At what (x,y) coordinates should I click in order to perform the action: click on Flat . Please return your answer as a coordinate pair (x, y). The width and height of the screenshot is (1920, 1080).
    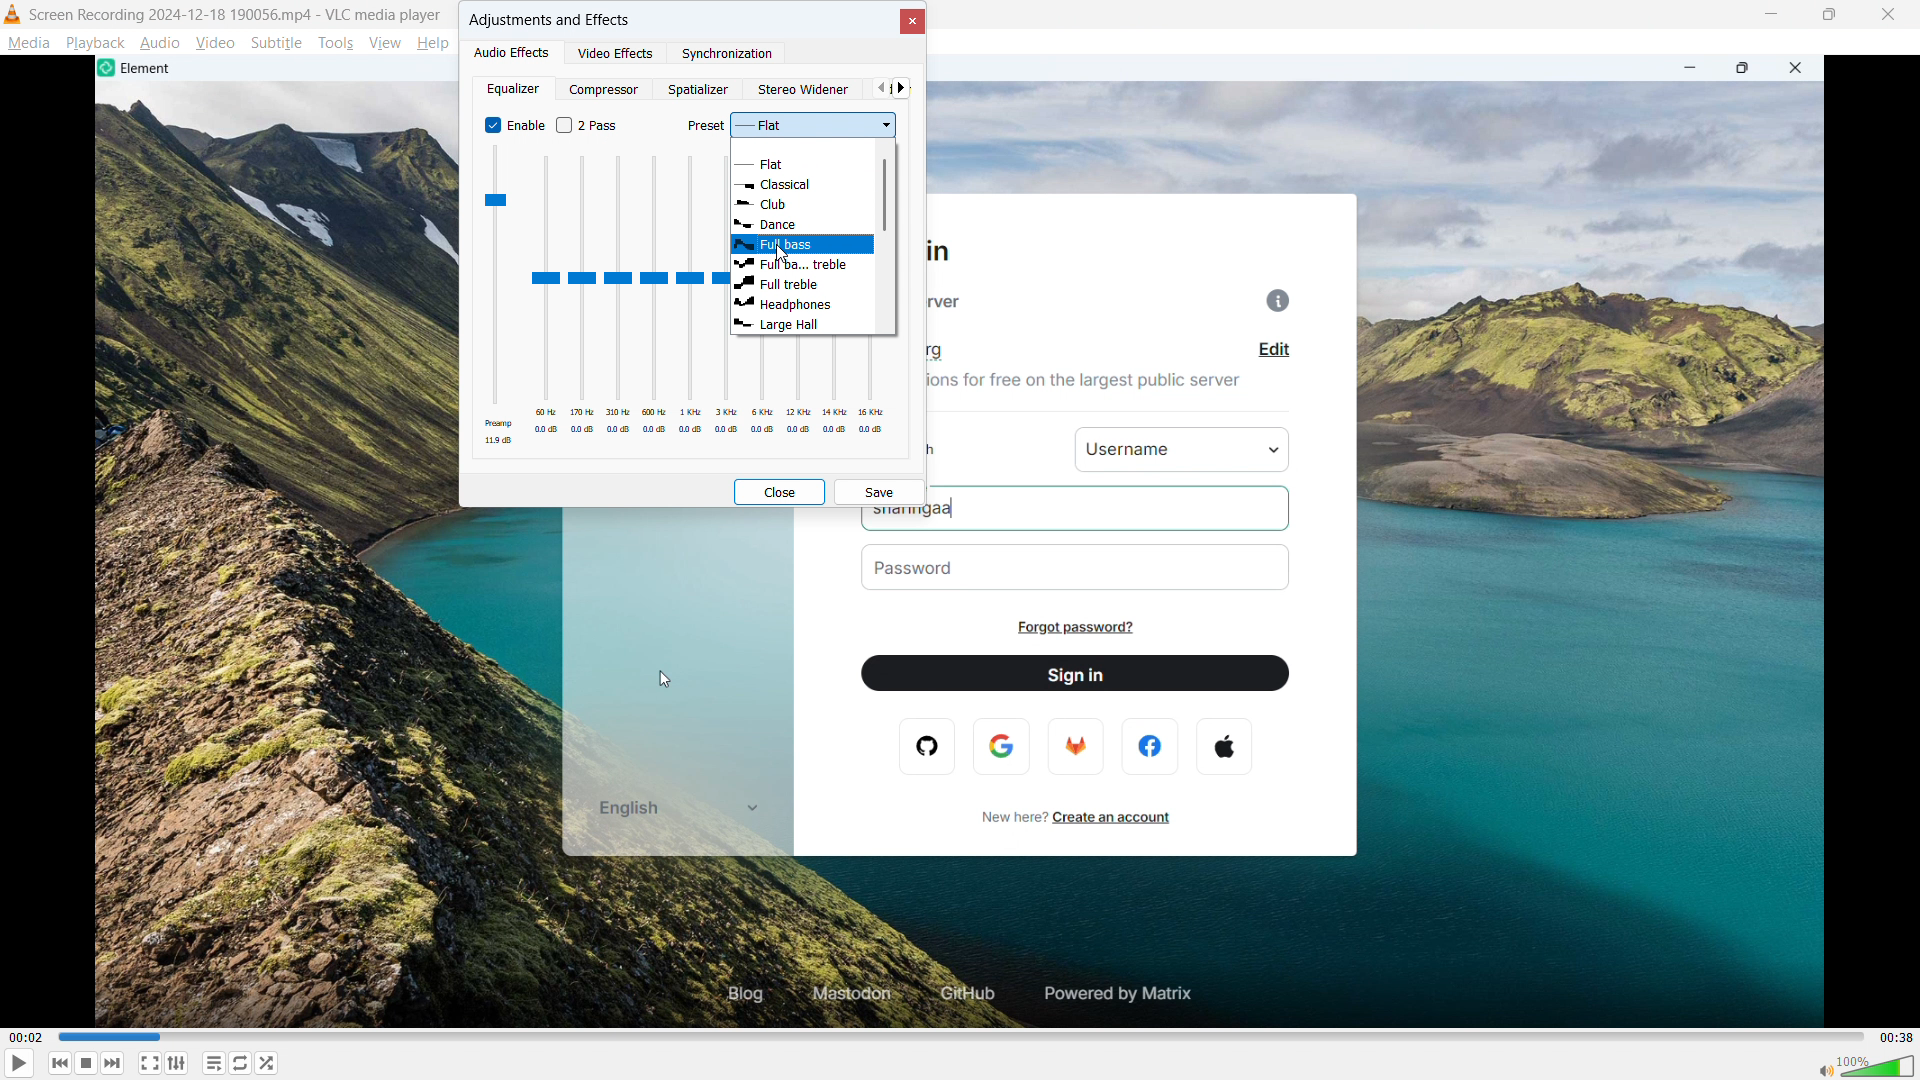
    Looking at the image, I should click on (805, 161).